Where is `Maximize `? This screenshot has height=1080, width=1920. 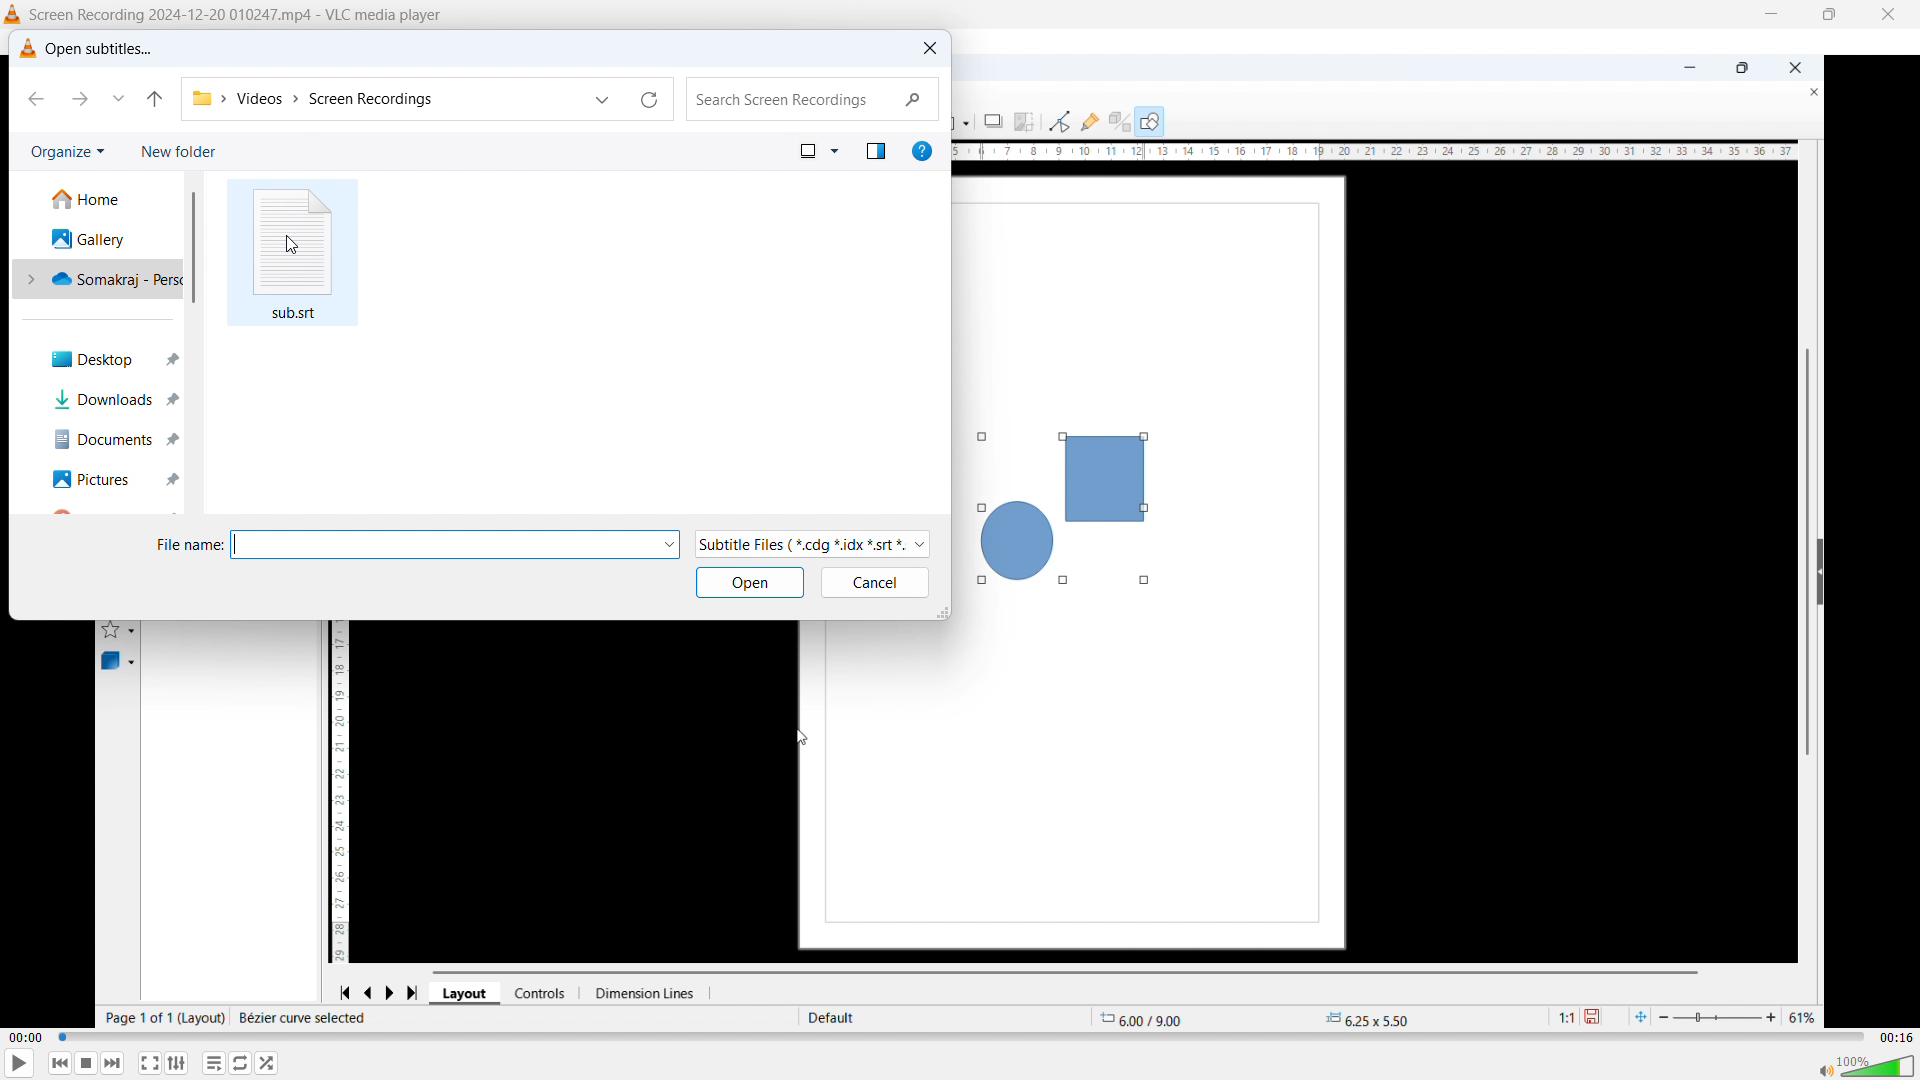 Maximize  is located at coordinates (1827, 15).